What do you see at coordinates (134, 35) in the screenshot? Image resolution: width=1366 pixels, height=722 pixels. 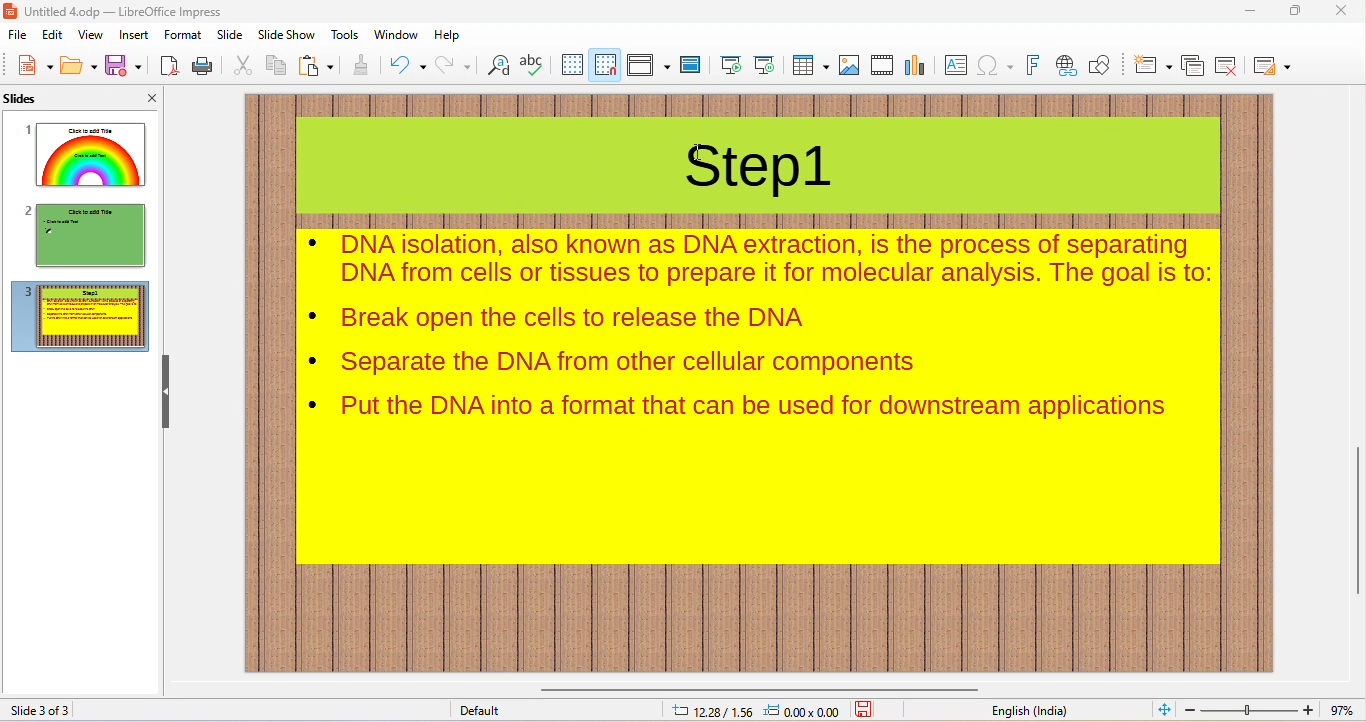 I see `insert` at bounding box center [134, 35].